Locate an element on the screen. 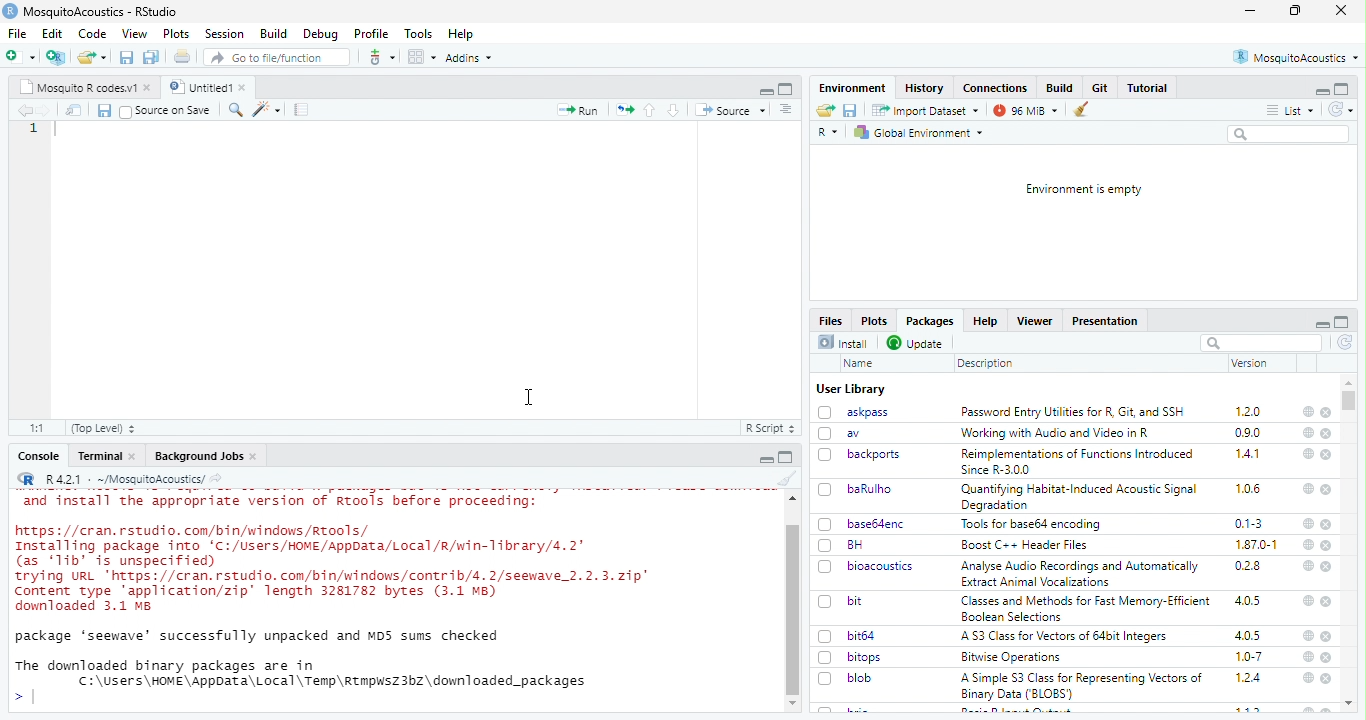 The image size is (1366, 720). Plots is located at coordinates (875, 321).